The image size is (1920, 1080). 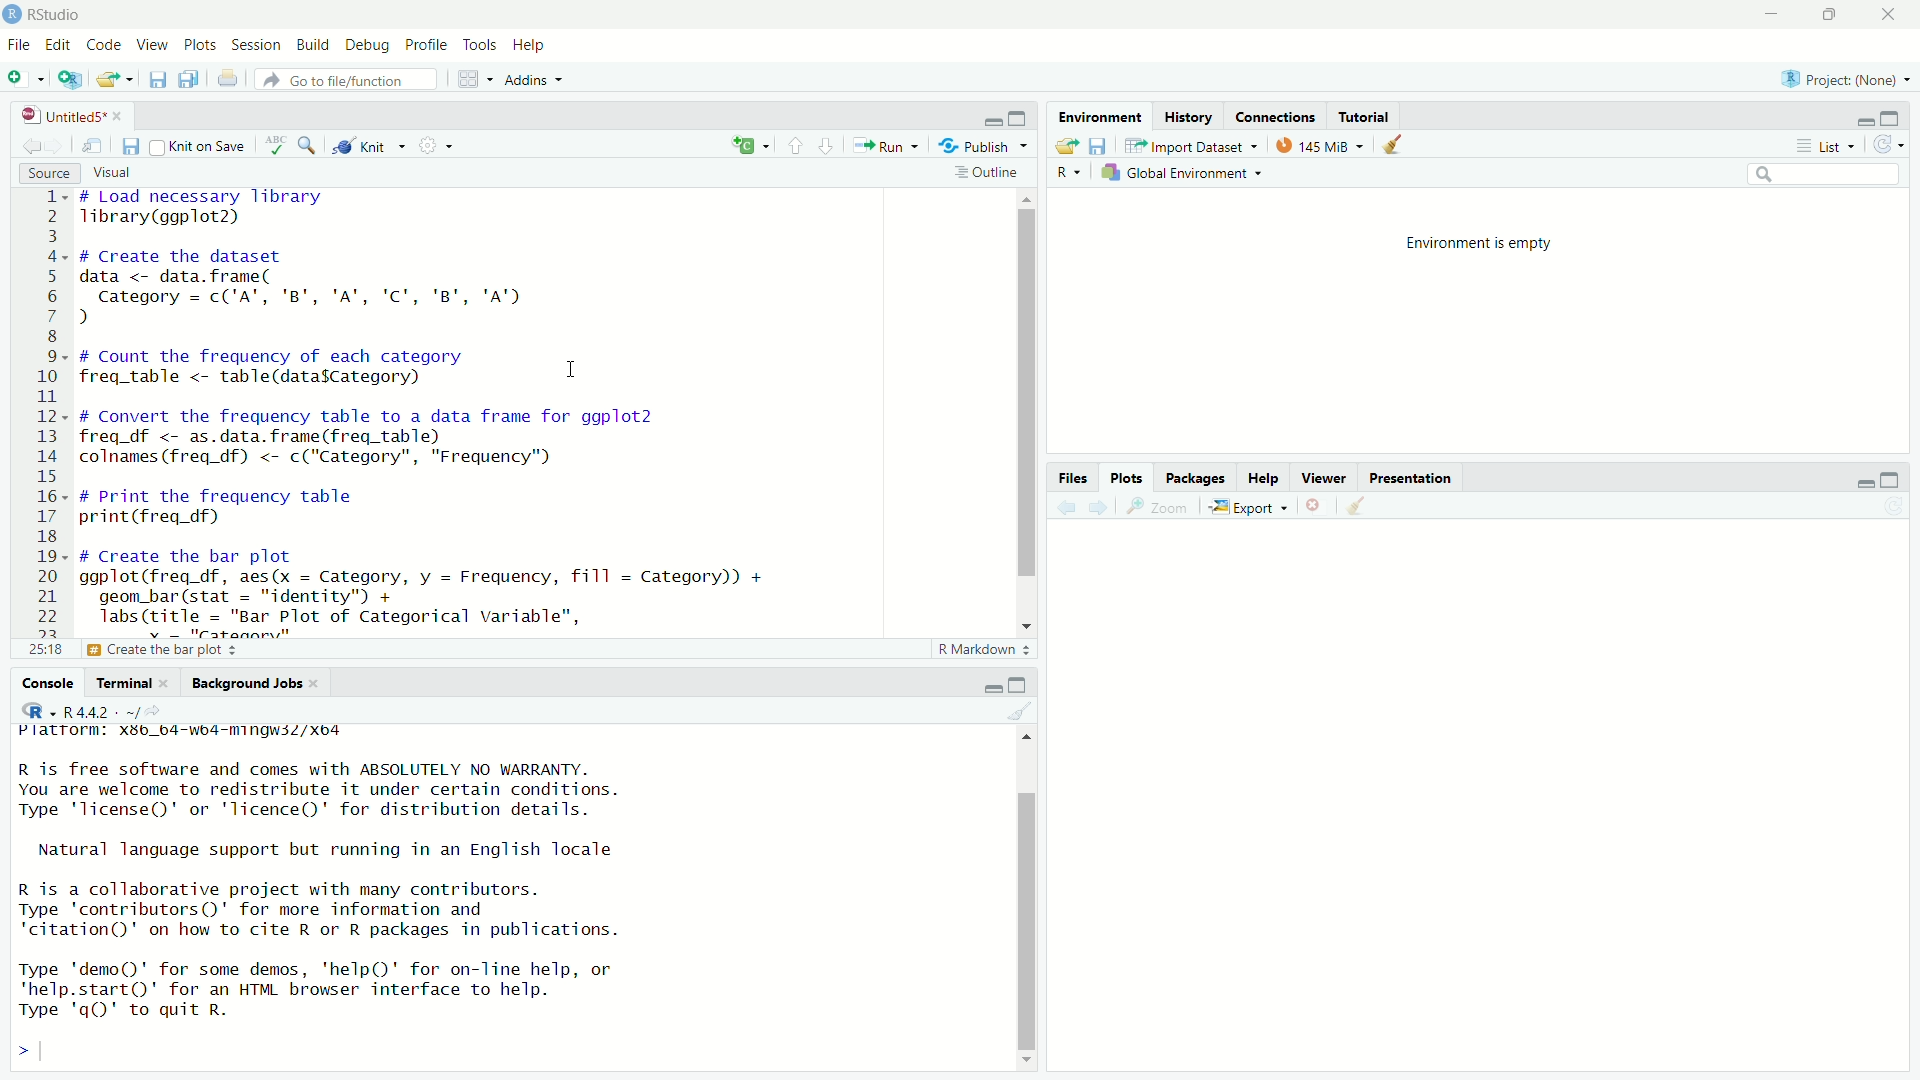 I want to click on tools, so click(x=483, y=45).